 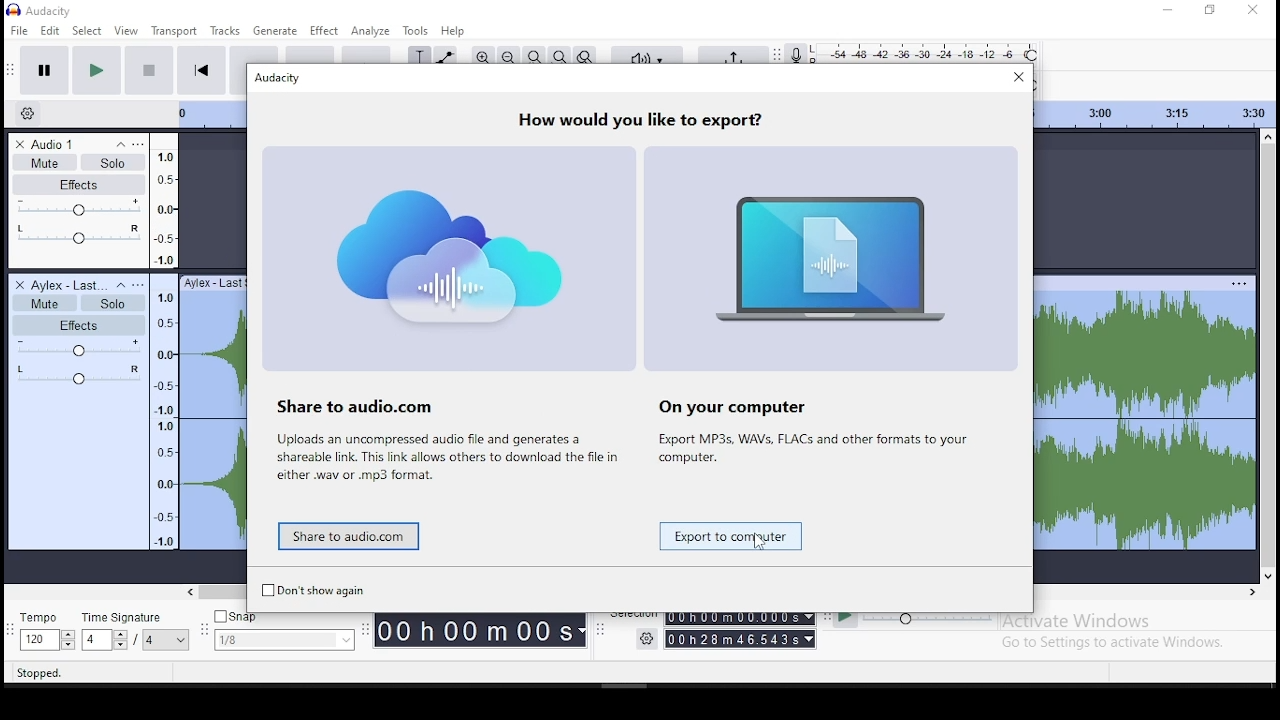 What do you see at coordinates (285, 631) in the screenshot?
I see `snap` at bounding box center [285, 631].